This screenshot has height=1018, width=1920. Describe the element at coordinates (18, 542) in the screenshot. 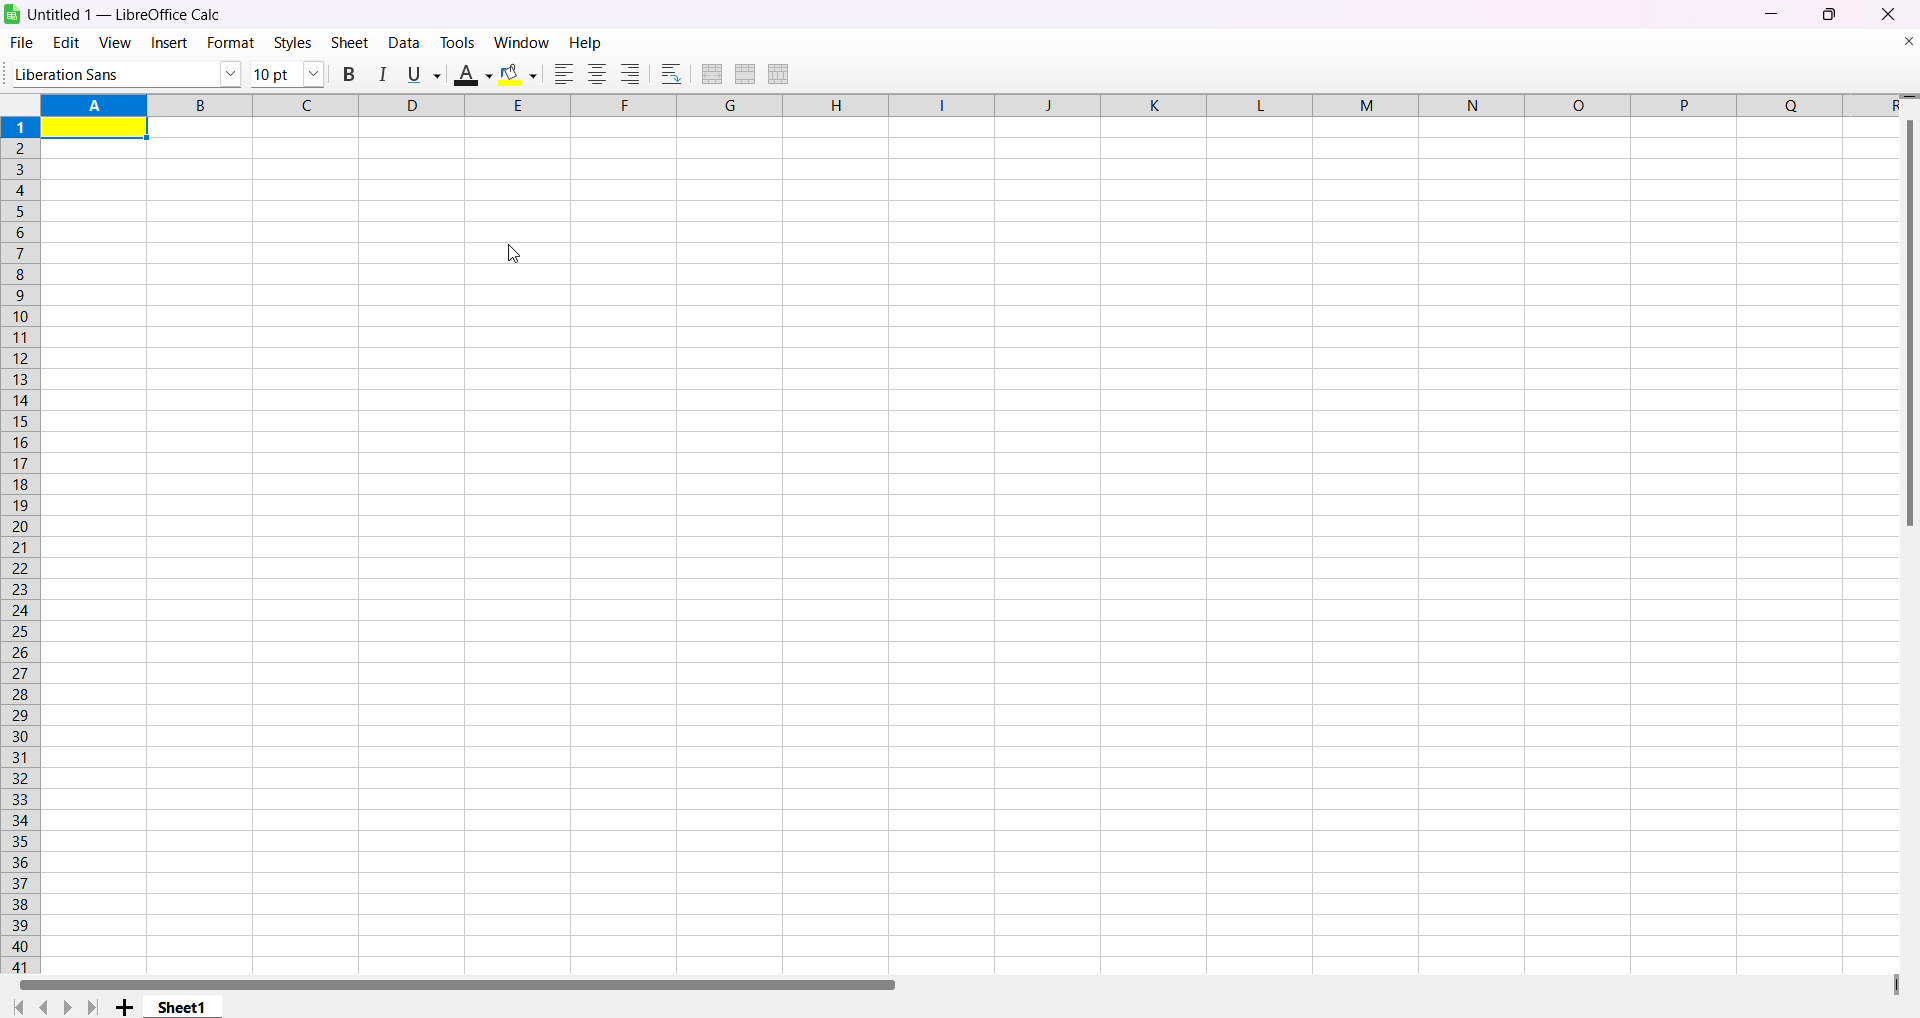

I see `row labels` at that location.